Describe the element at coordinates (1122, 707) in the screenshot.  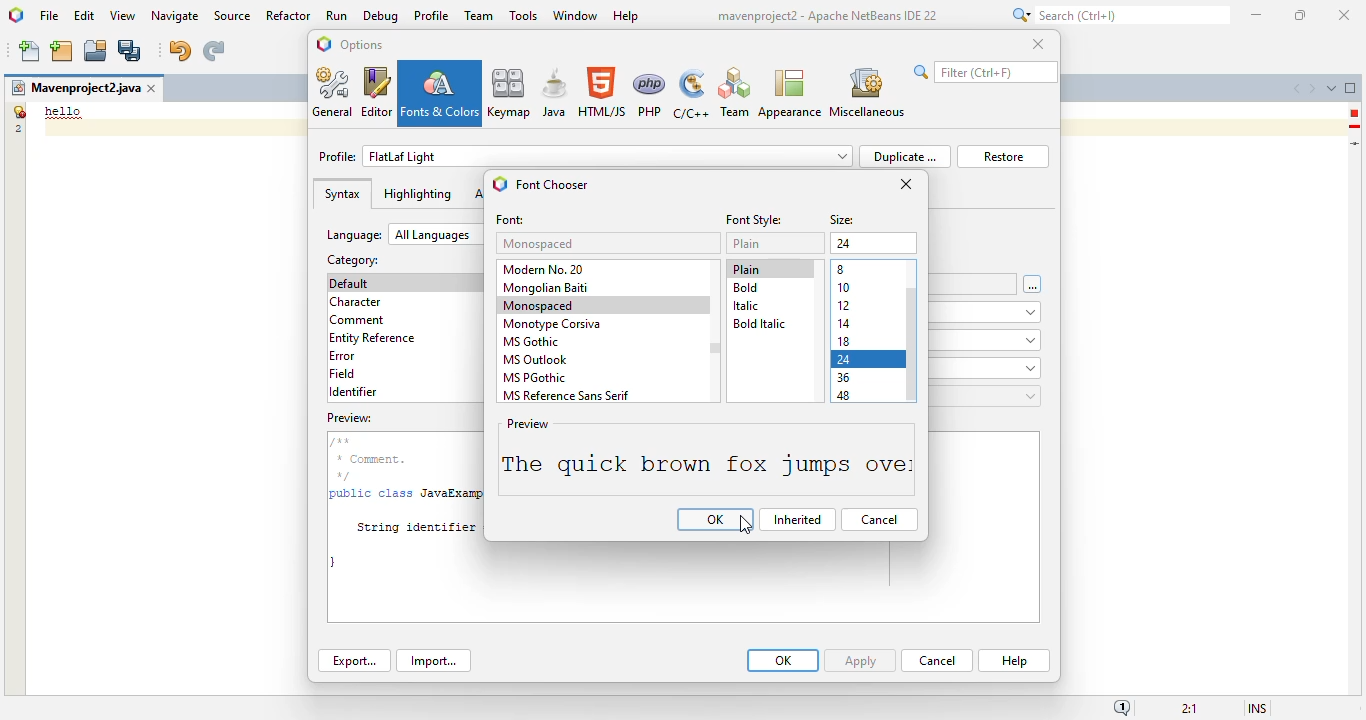
I see `notifications` at that location.